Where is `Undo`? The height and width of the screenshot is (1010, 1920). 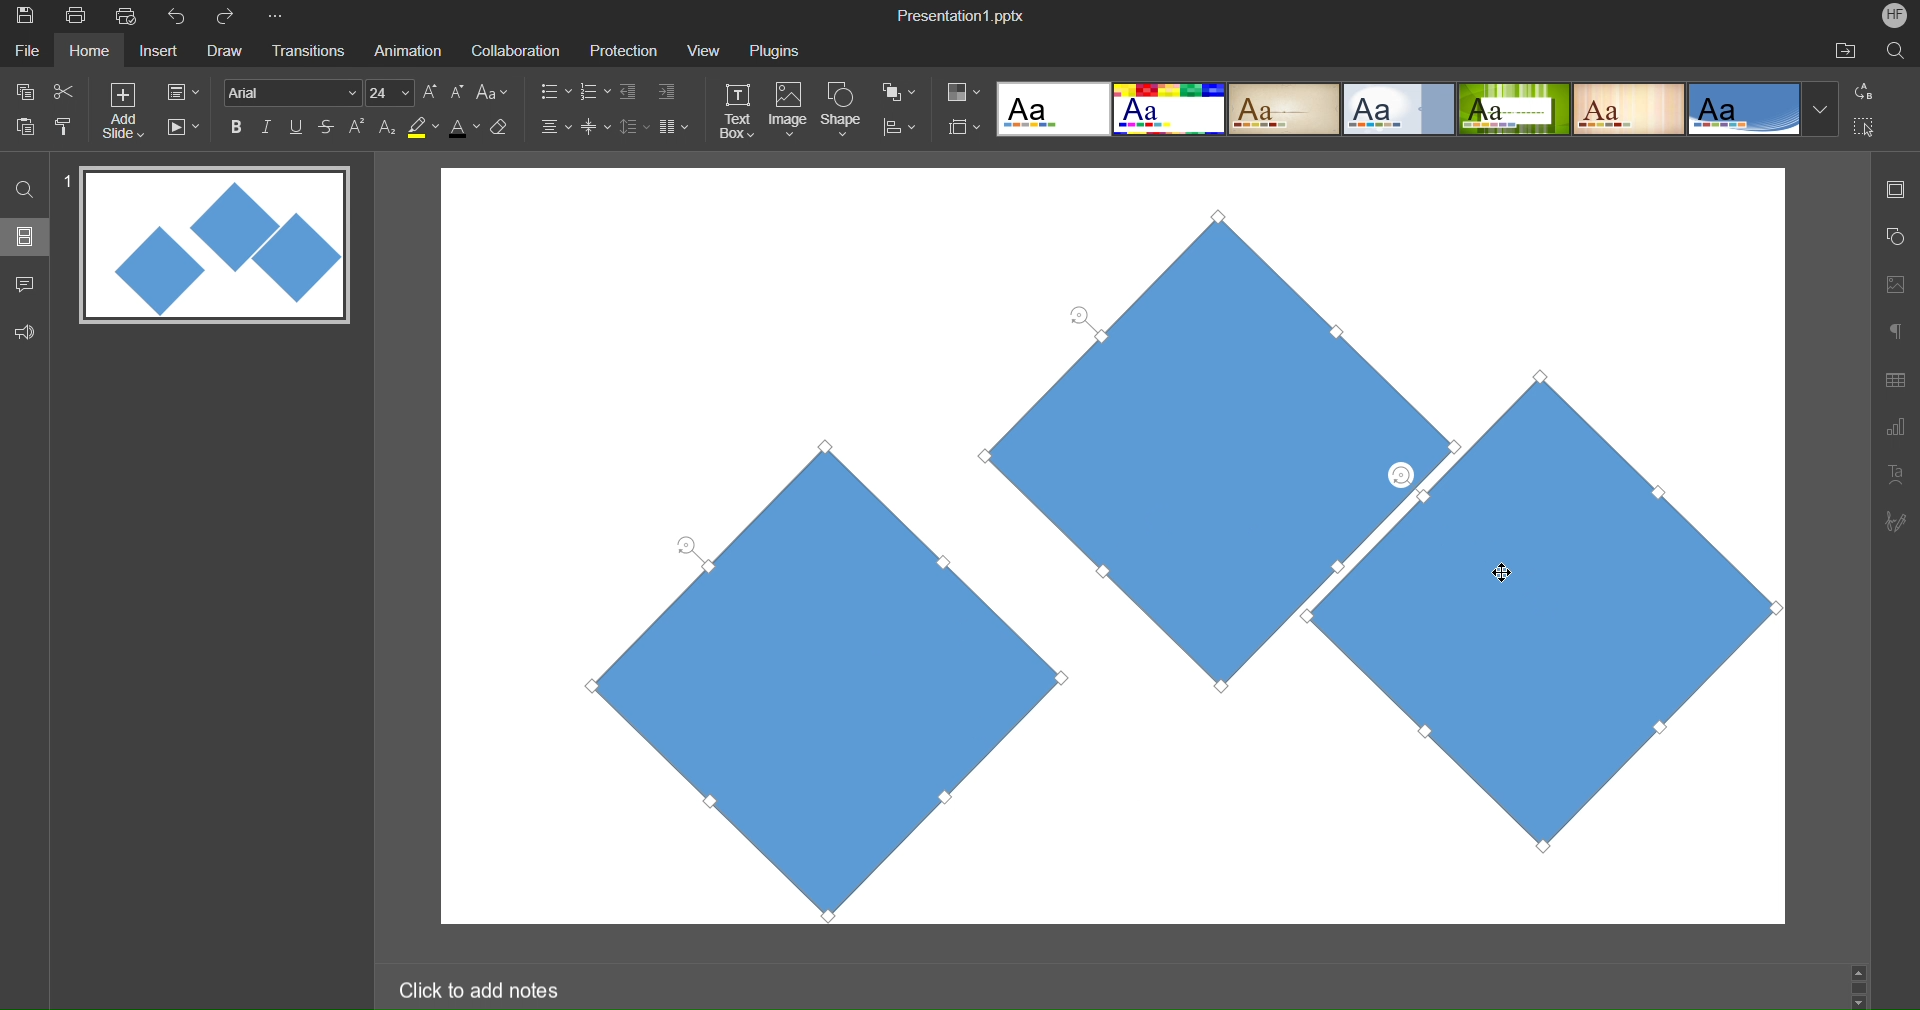
Undo is located at coordinates (181, 17).